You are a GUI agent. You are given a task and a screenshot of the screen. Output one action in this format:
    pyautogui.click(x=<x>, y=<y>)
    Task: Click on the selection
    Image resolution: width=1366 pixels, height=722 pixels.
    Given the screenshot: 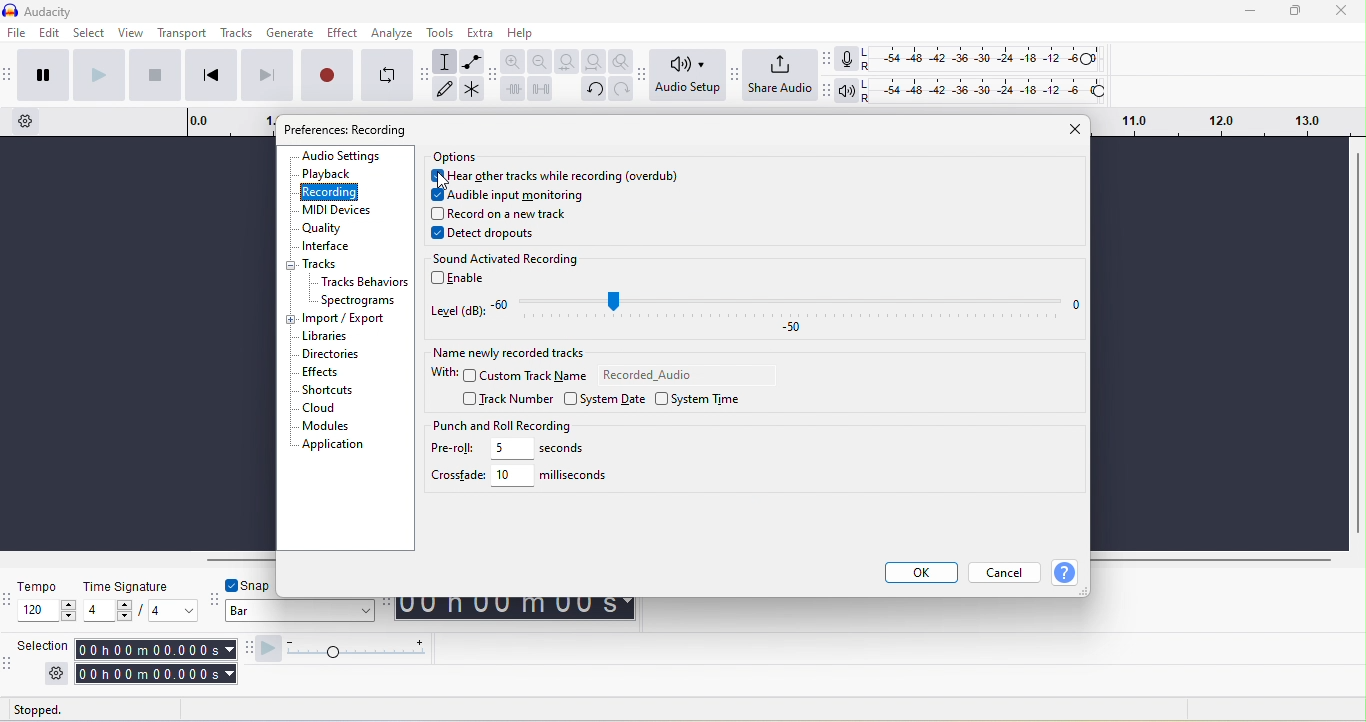 What is the action you would take?
    pyautogui.click(x=46, y=661)
    